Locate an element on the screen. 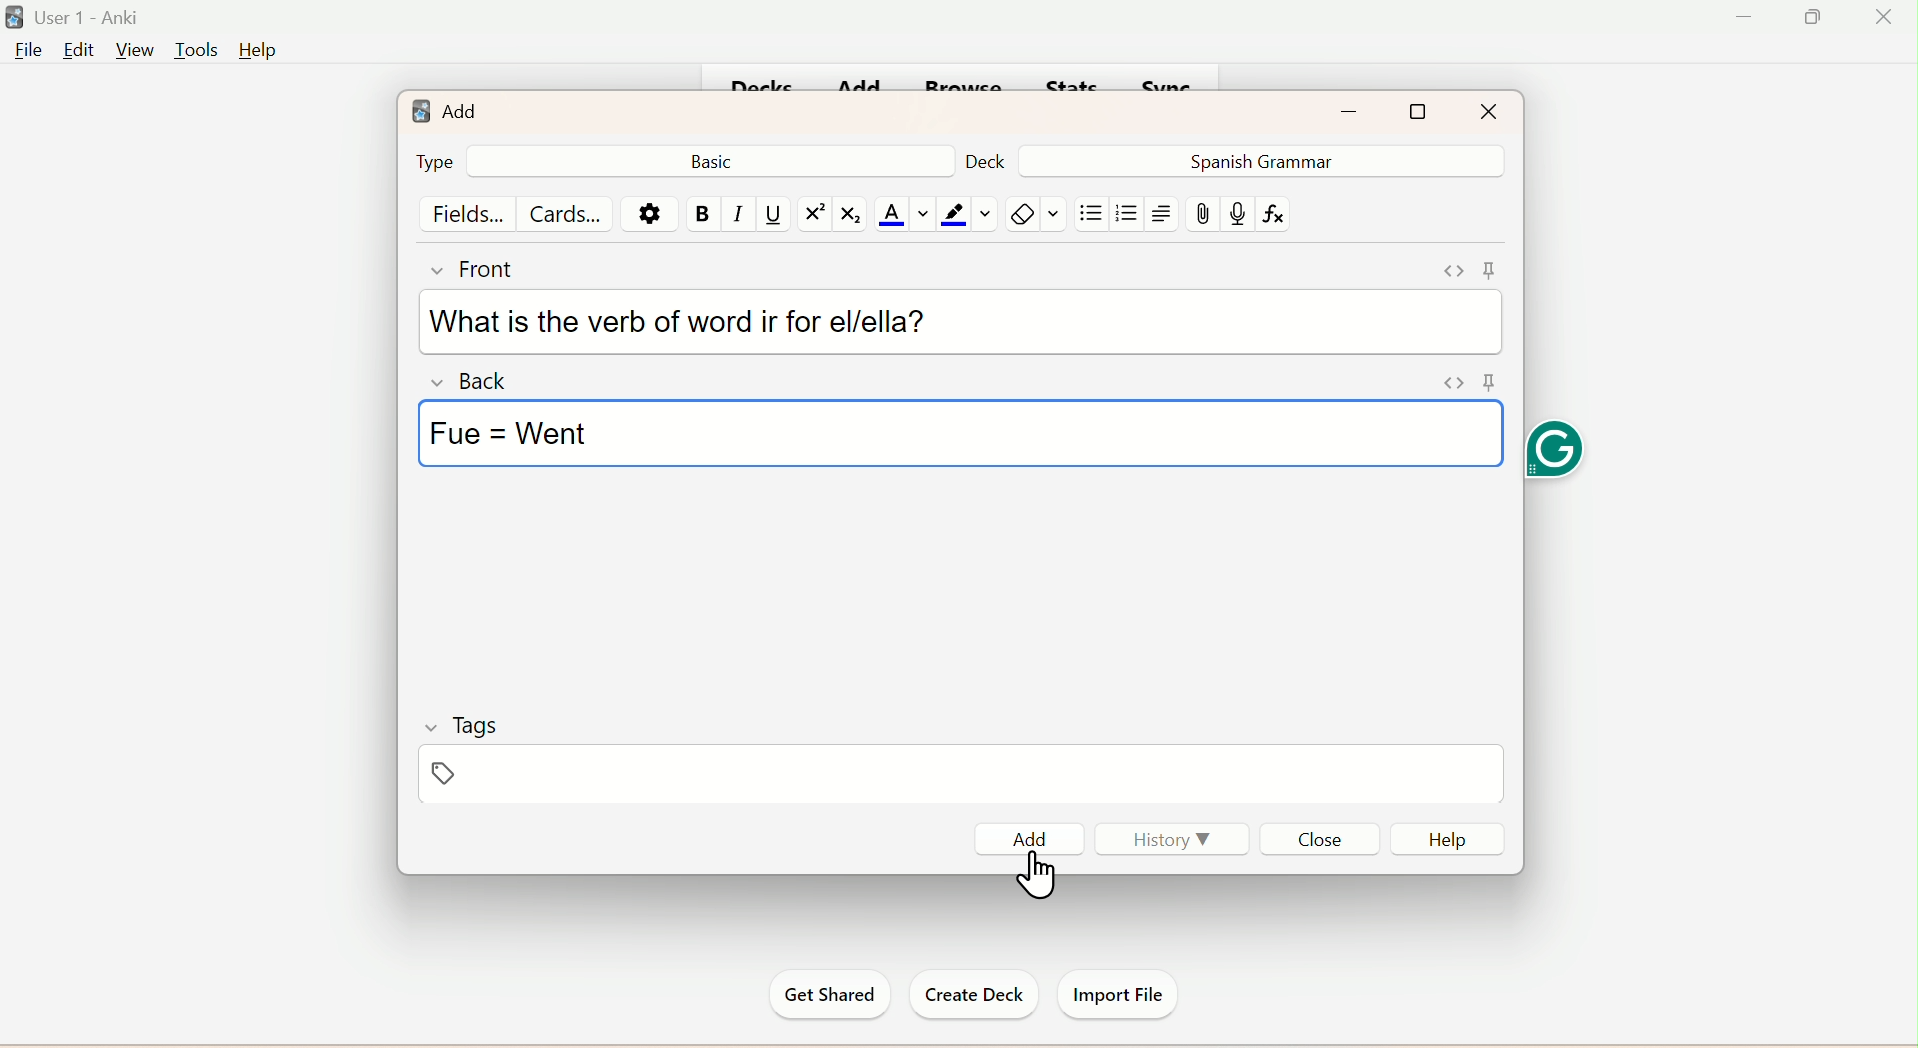 The width and height of the screenshot is (1918, 1048). Subscript is located at coordinates (850, 216).